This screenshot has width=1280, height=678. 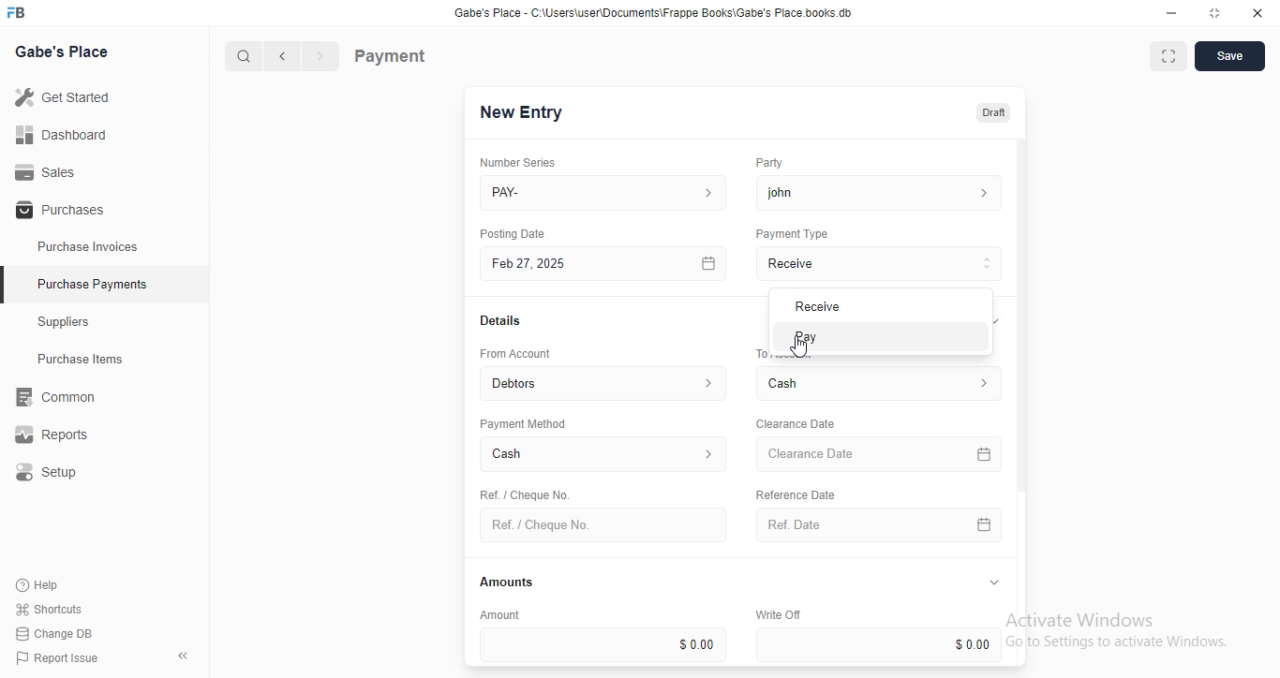 What do you see at coordinates (882, 383) in the screenshot?
I see `To Account` at bounding box center [882, 383].